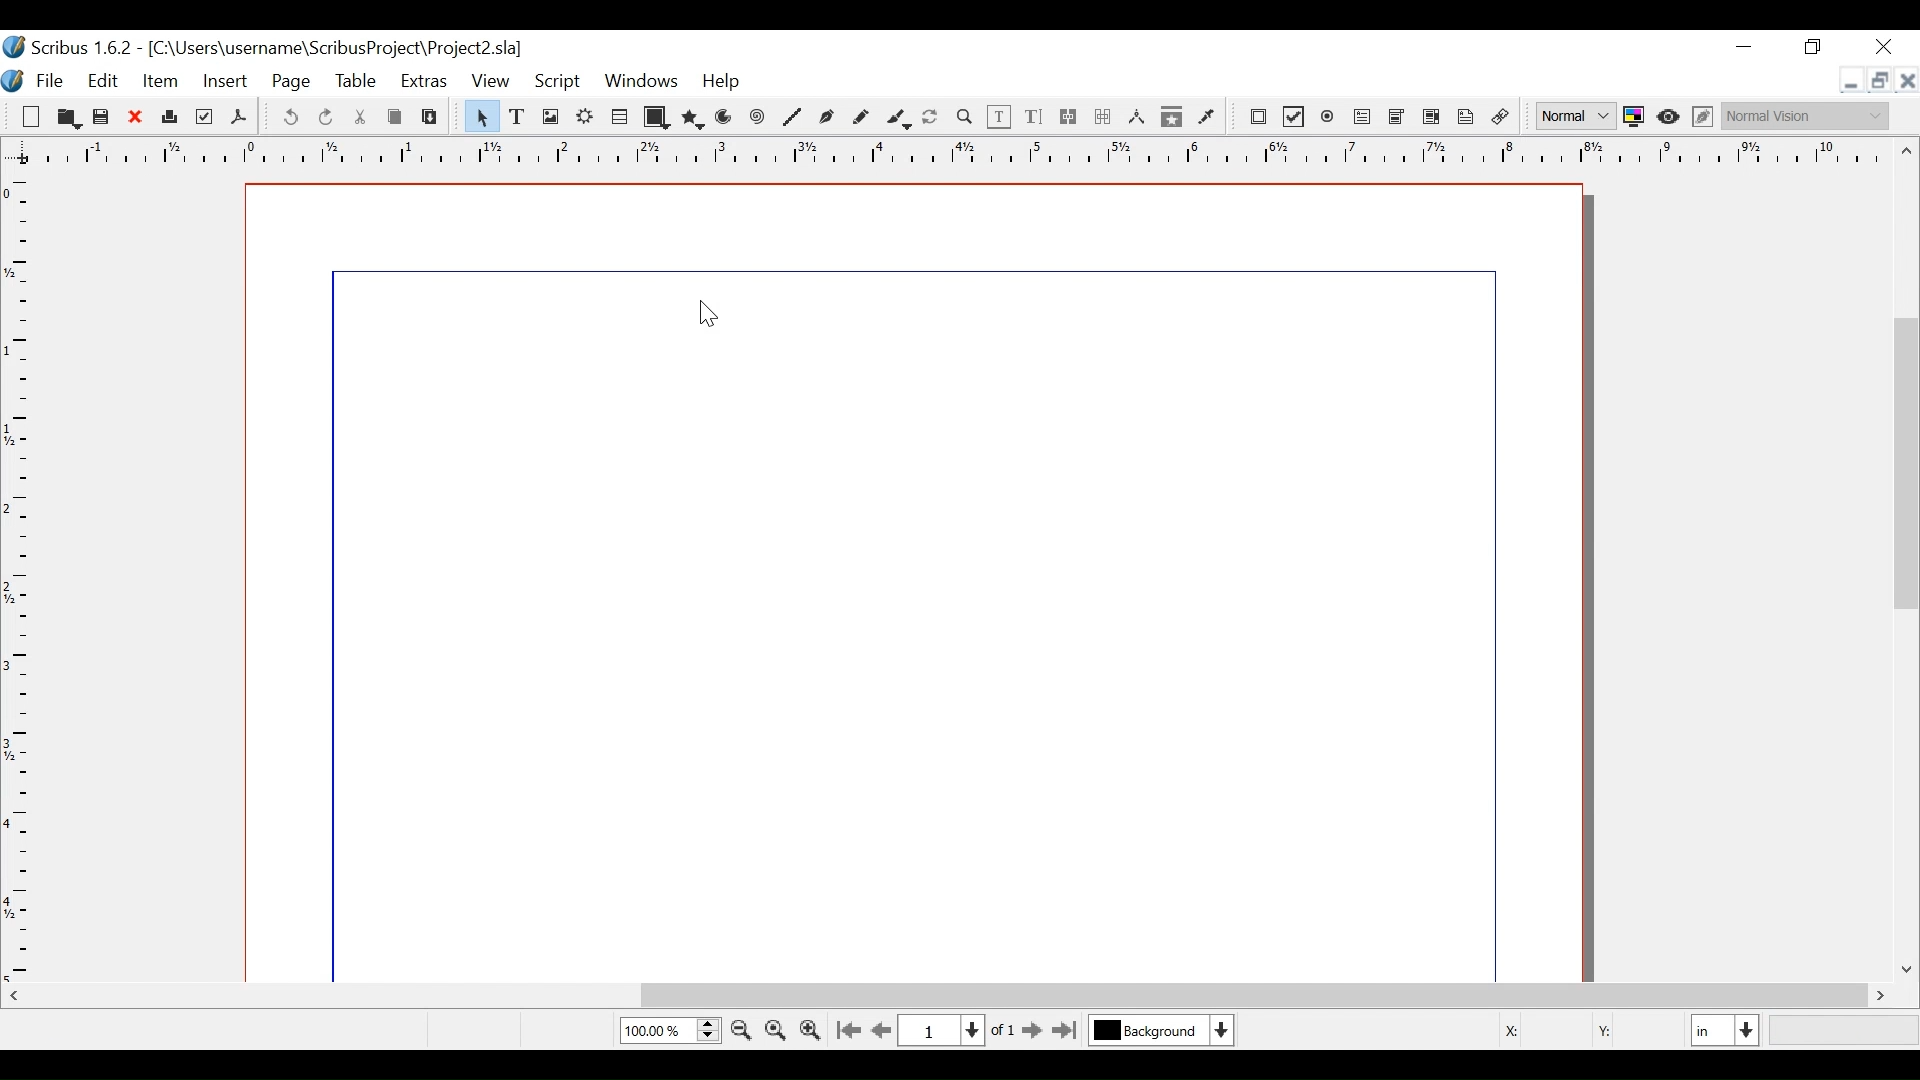 This screenshot has height=1080, width=1920. Describe the element at coordinates (103, 119) in the screenshot. I see `Save` at that location.